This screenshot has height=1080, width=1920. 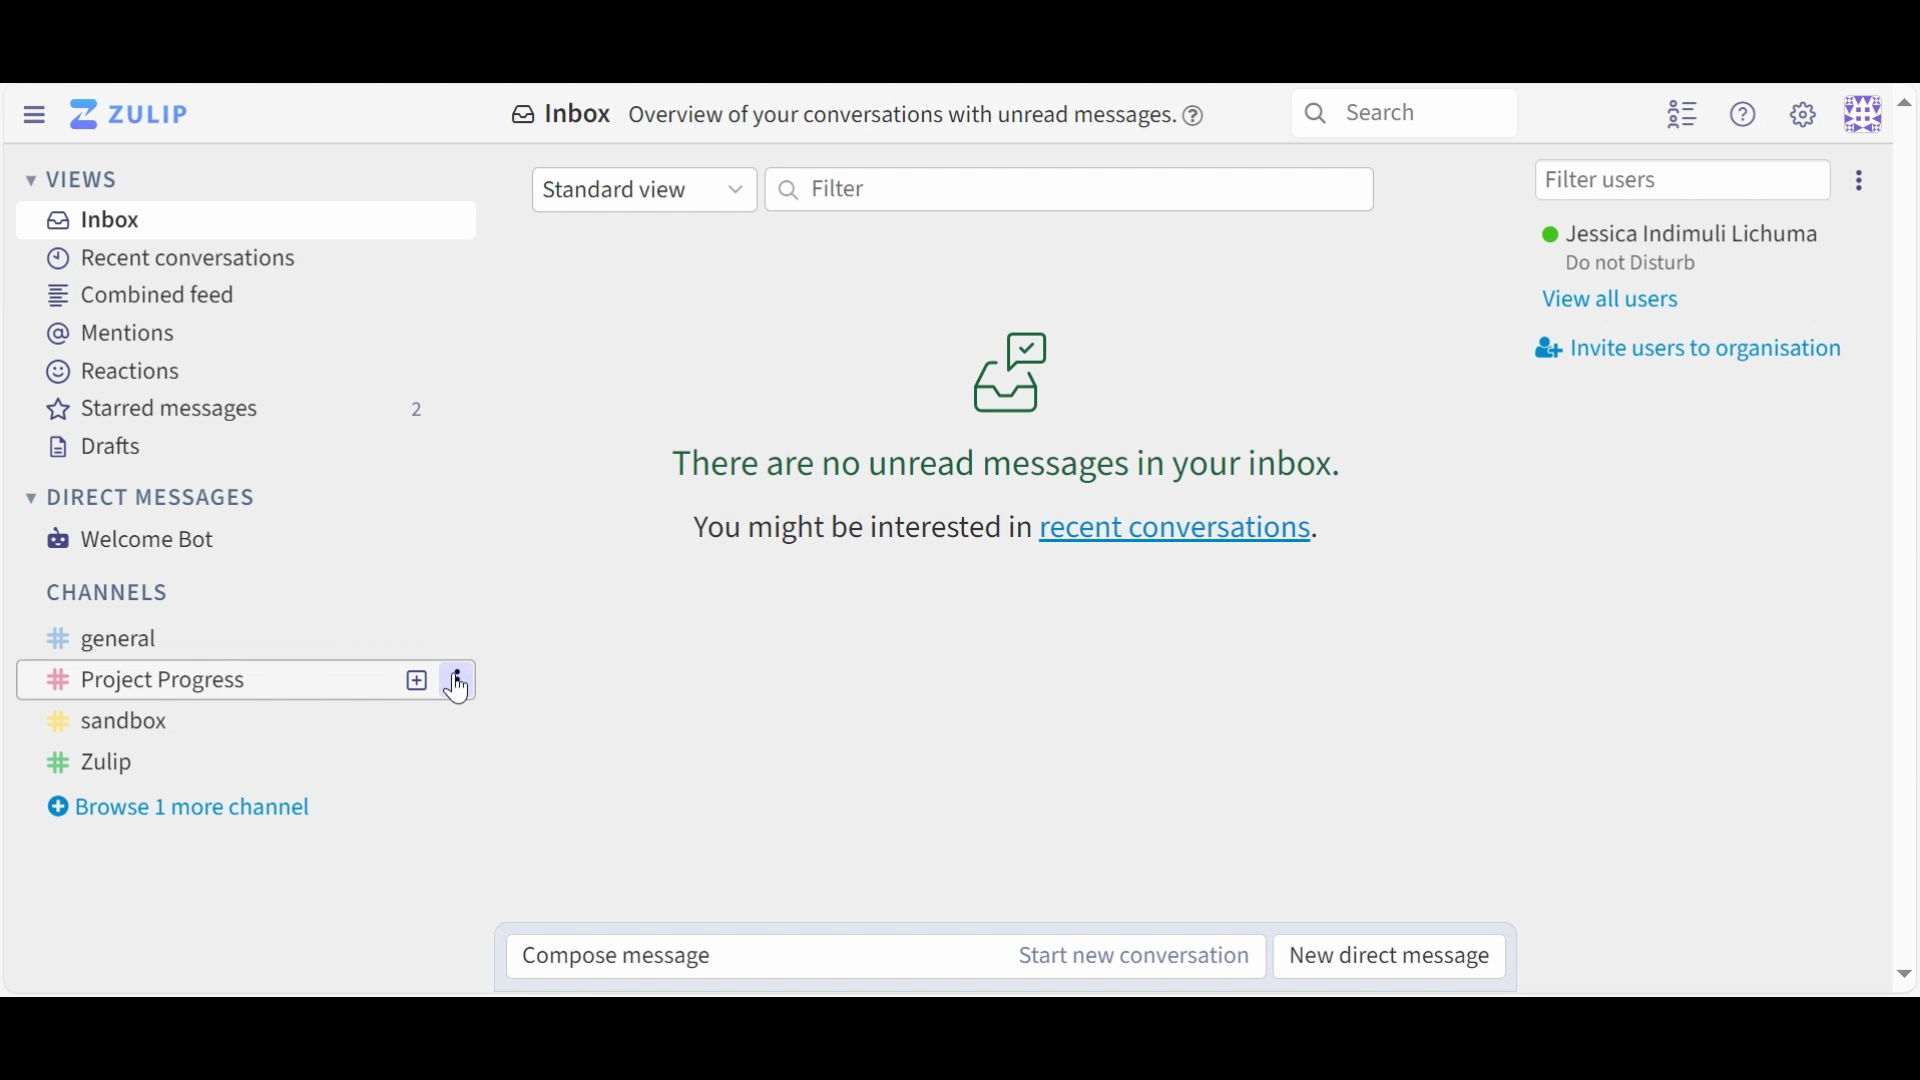 What do you see at coordinates (141, 679) in the screenshot?
I see `# Project Progress` at bounding box center [141, 679].